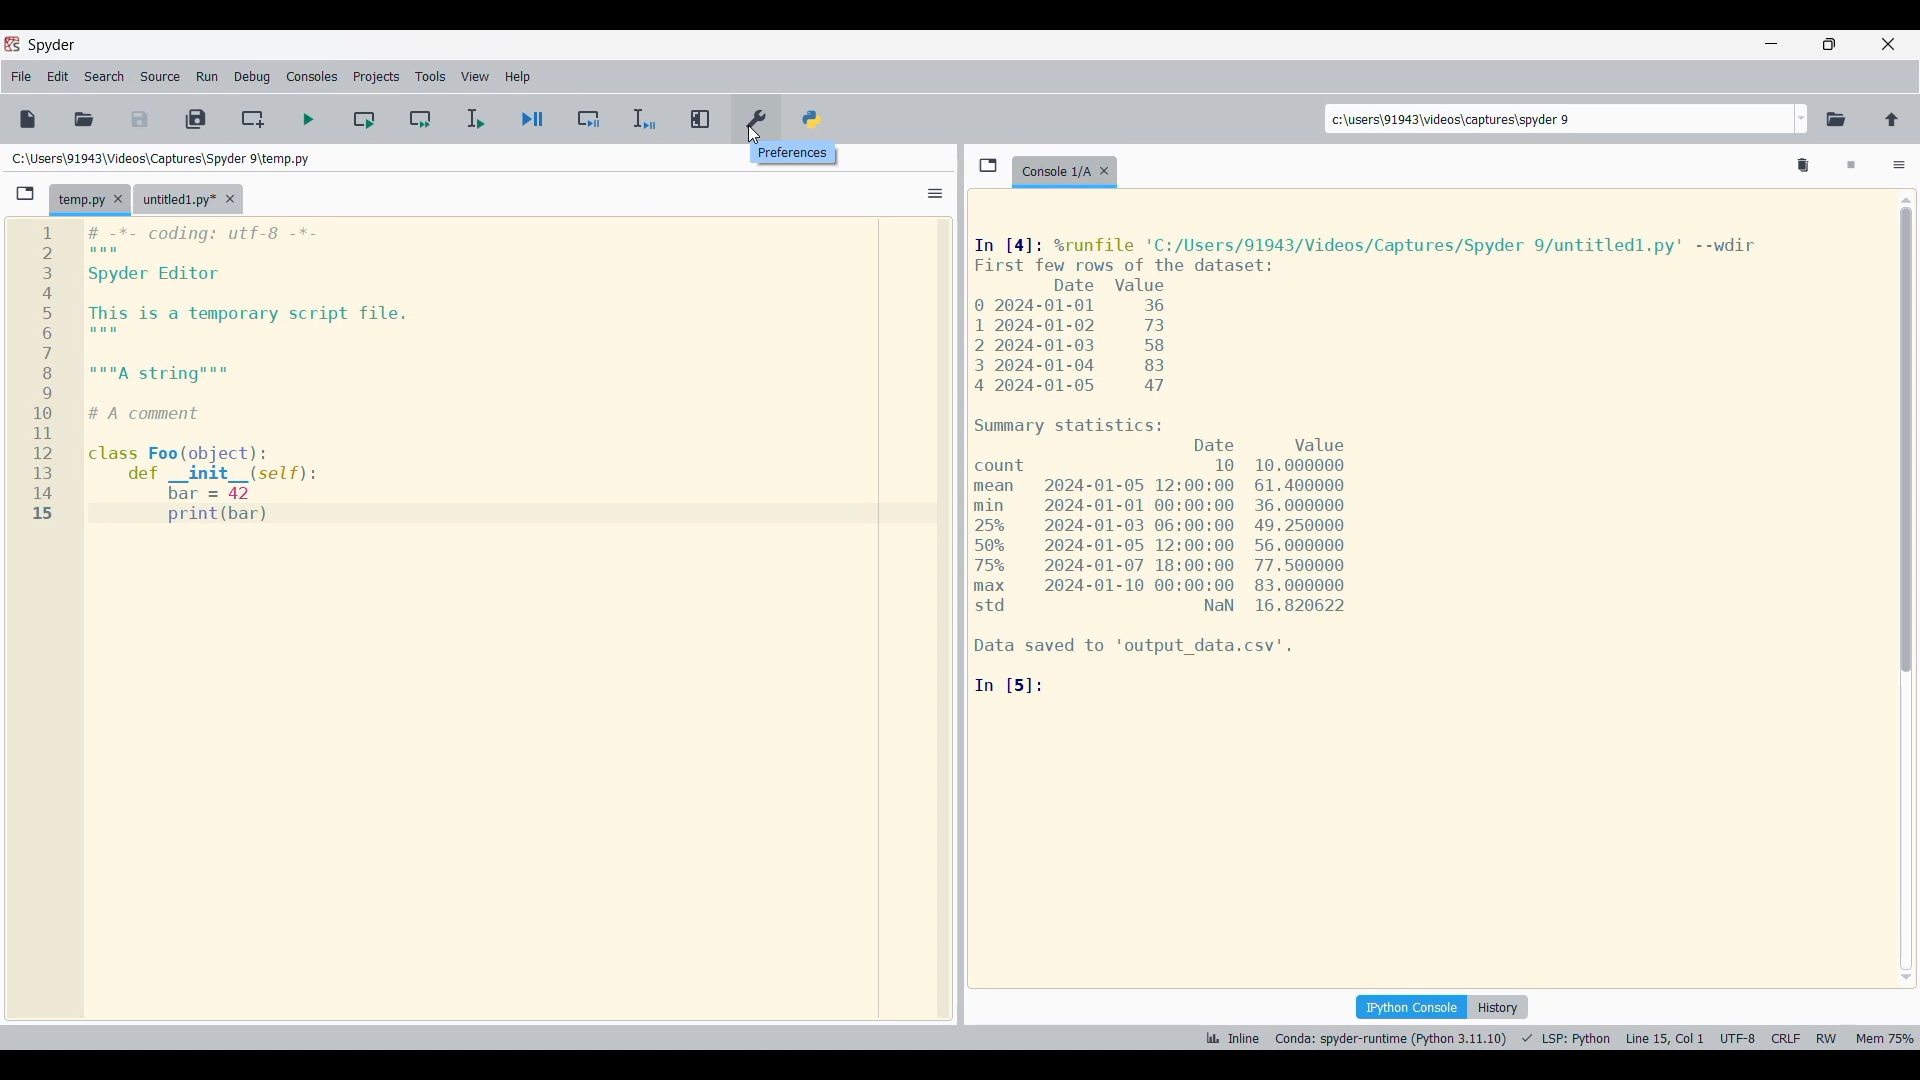 The height and width of the screenshot is (1080, 1920). I want to click on Remove all variables from namespace, so click(1803, 166).